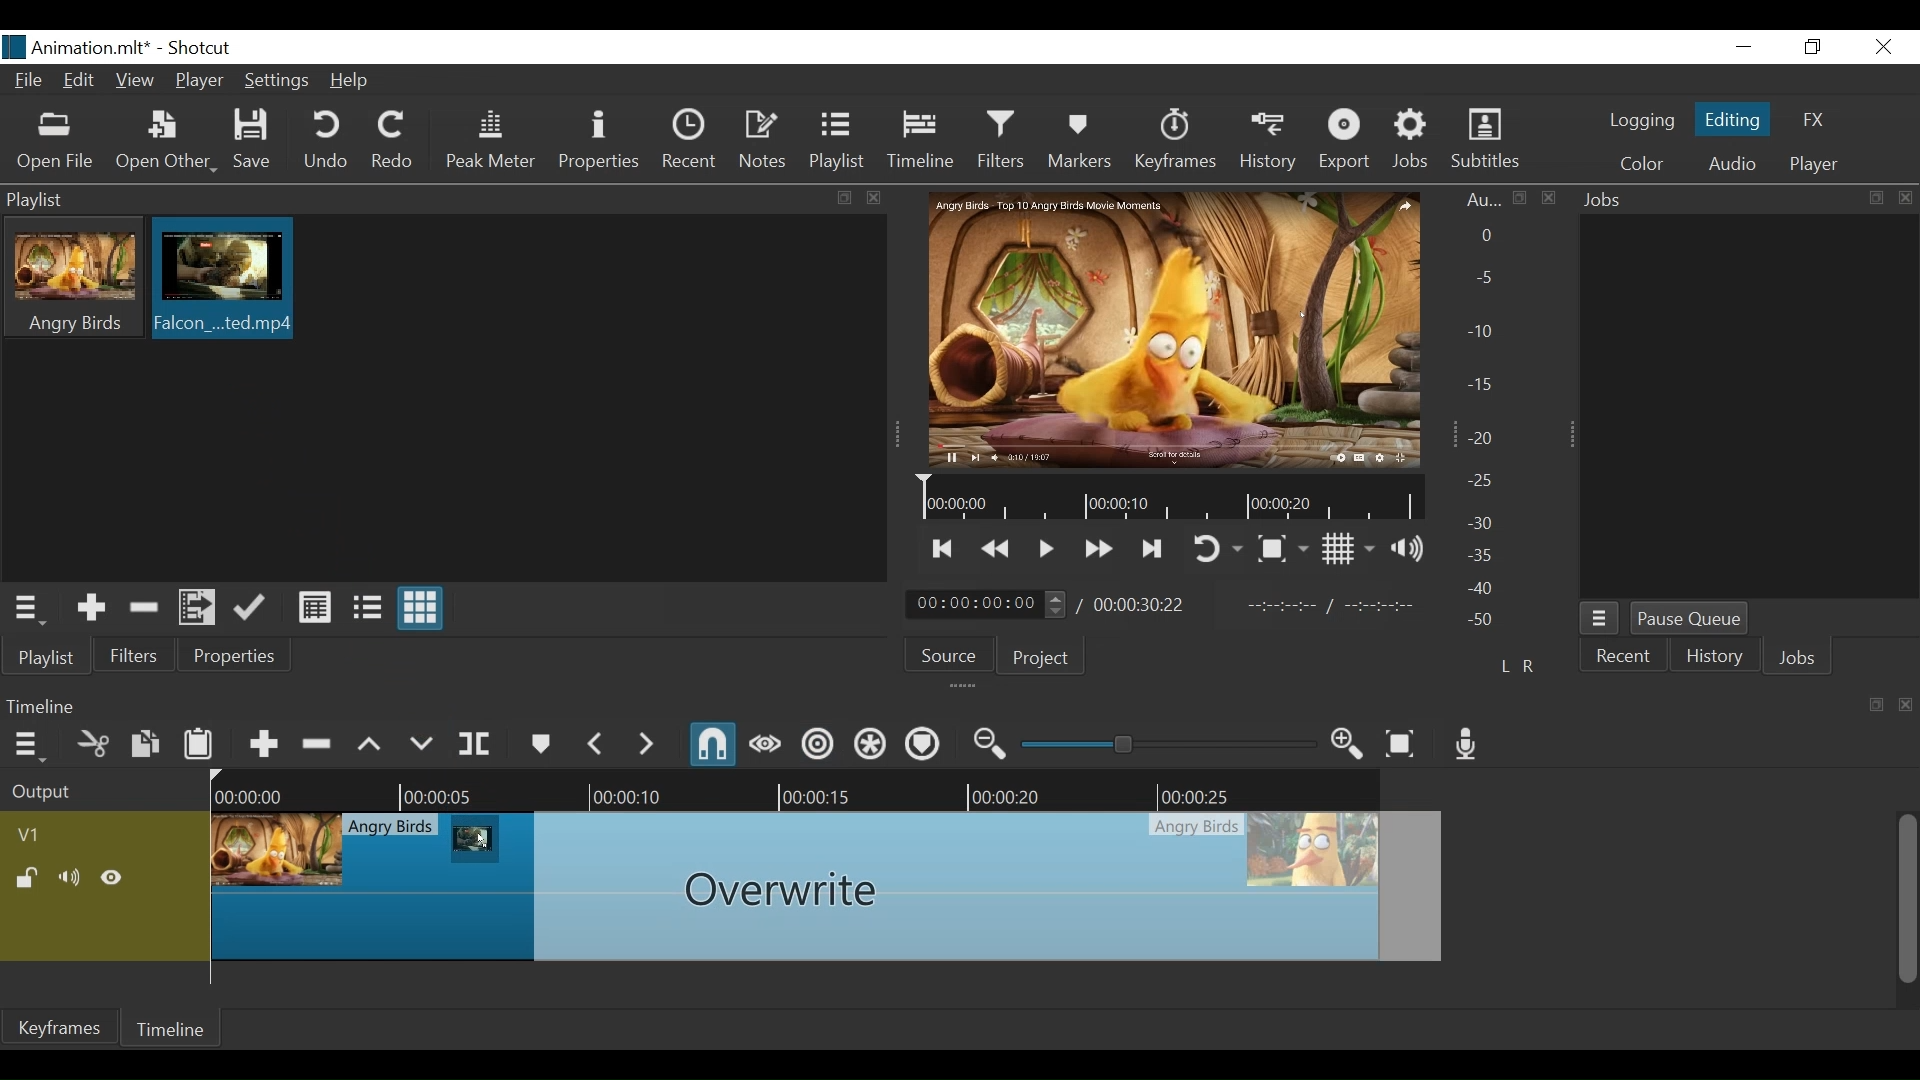  I want to click on Open File, so click(53, 143).